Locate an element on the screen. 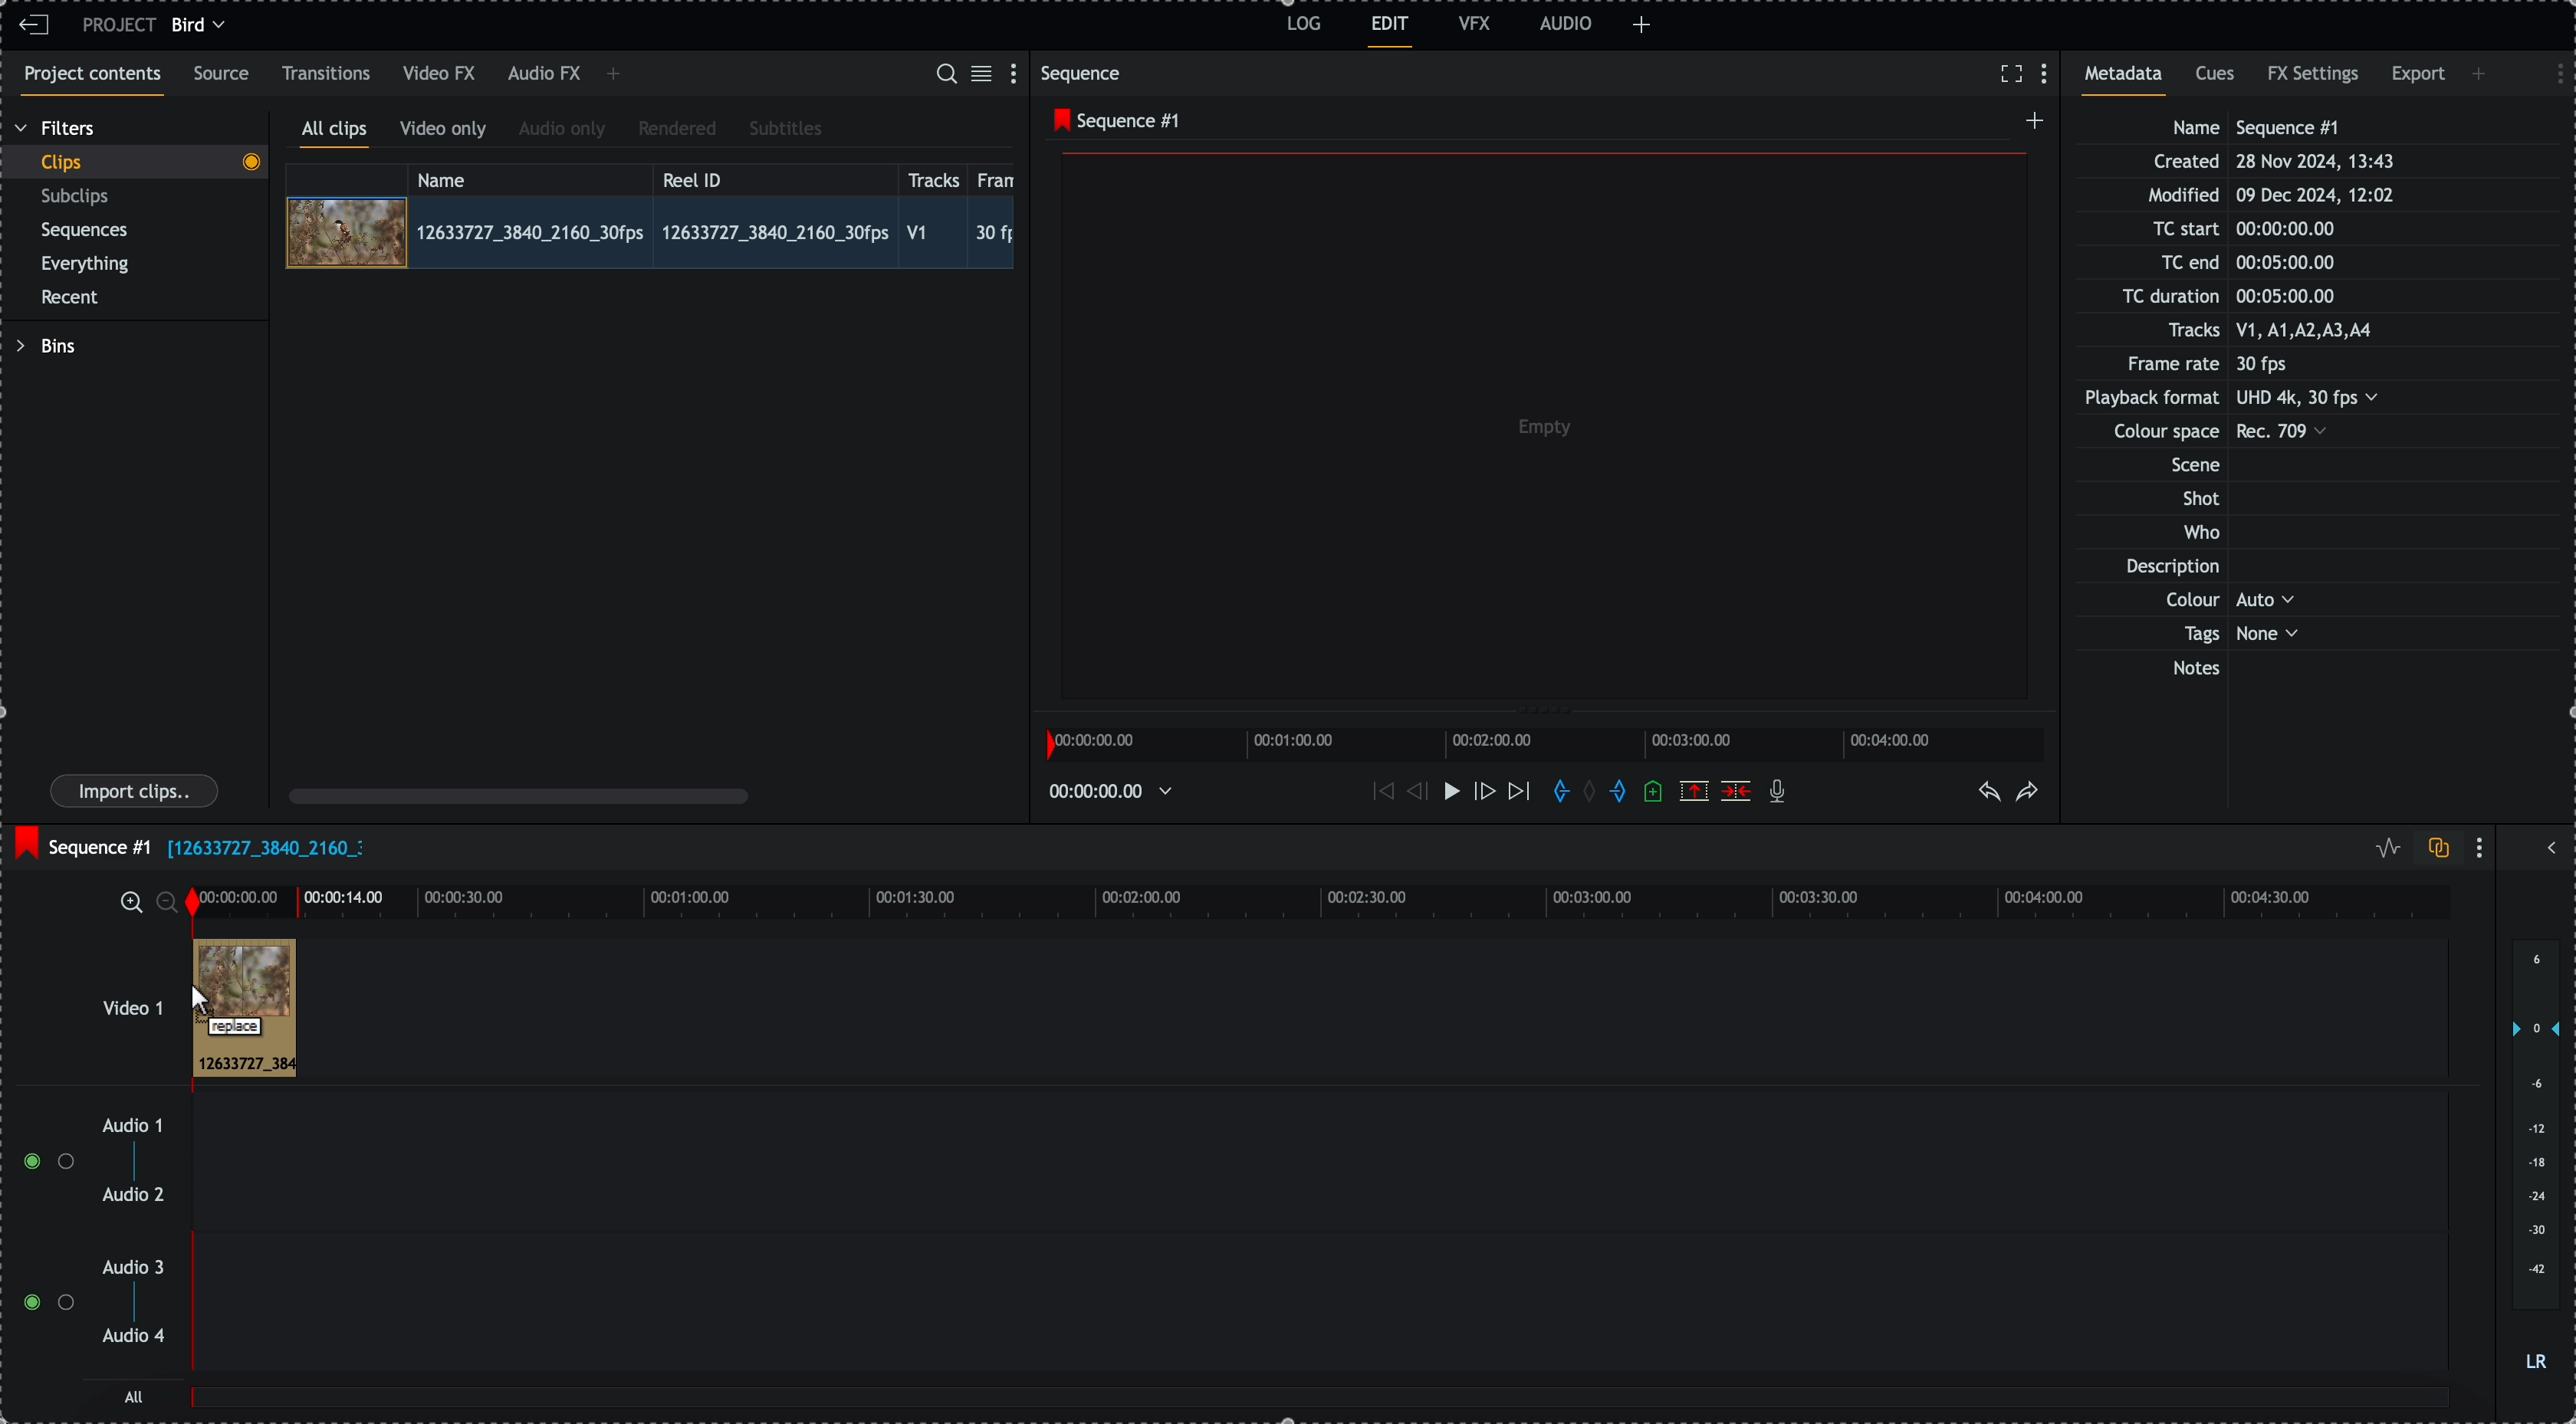 Image resolution: width=2576 pixels, height=1424 pixels. show settings menu is located at coordinates (1018, 72).